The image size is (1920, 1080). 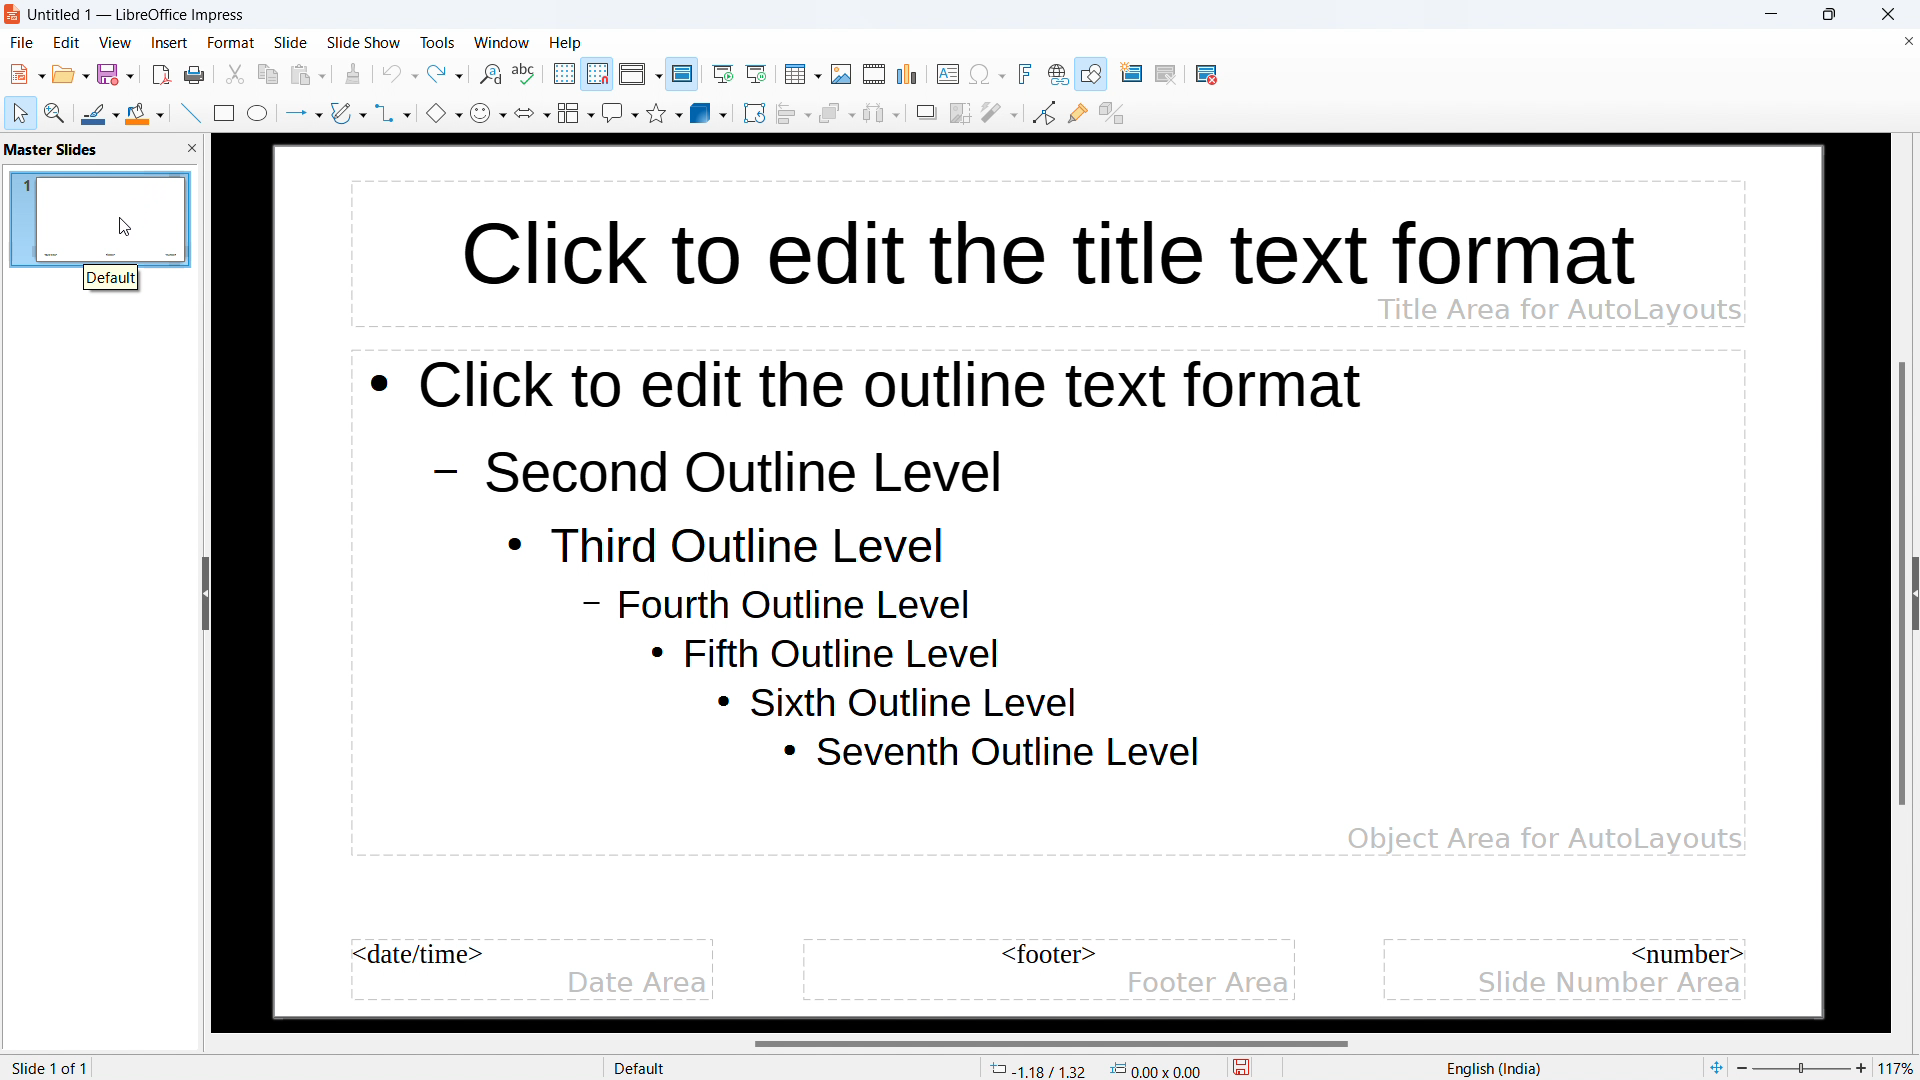 What do you see at coordinates (1914, 593) in the screenshot?
I see `expand` at bounding box center [1914, 593].